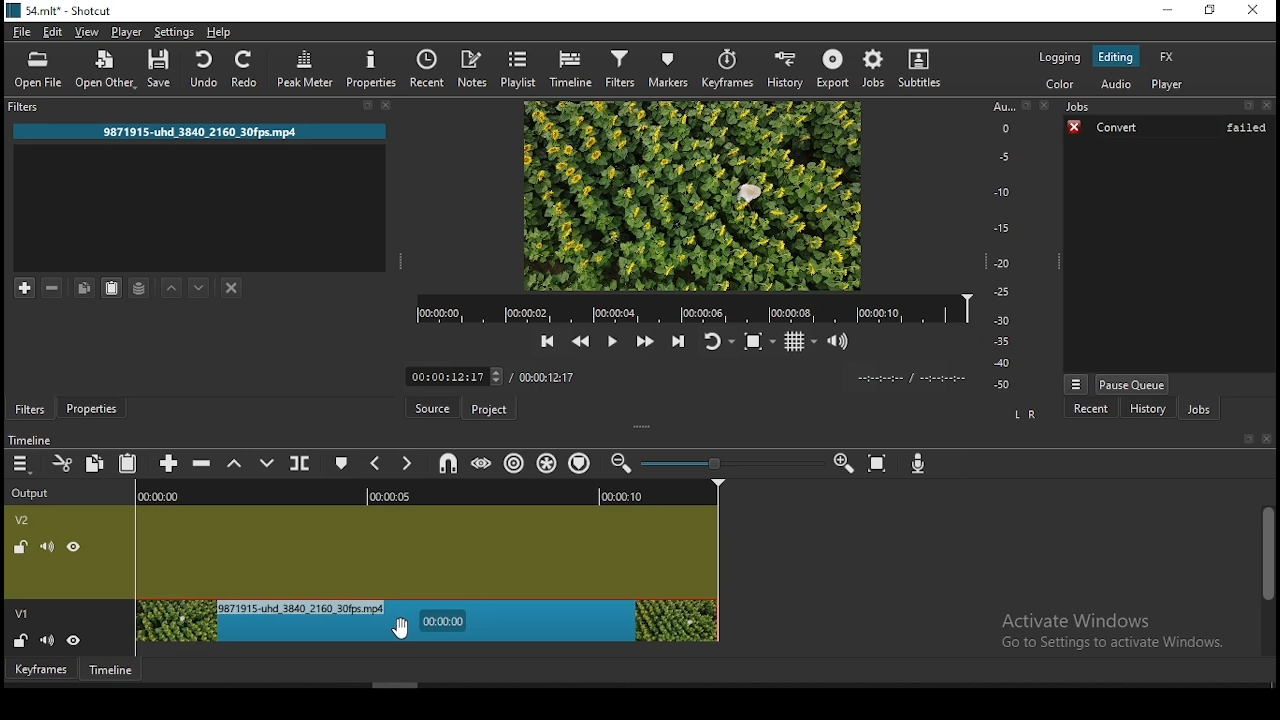  Describe the element at coordinates (169, 466) in the screenshot. I see `append` at that location.